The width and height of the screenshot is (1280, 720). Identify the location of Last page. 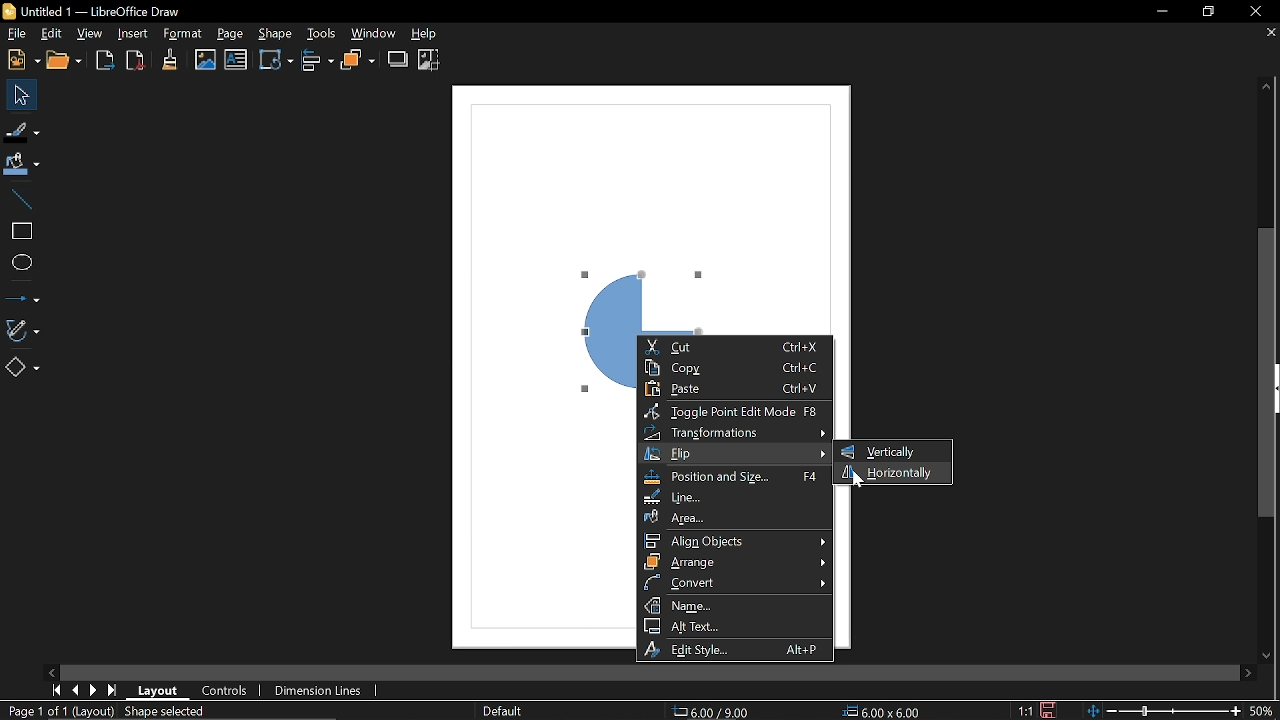
(112, 690).